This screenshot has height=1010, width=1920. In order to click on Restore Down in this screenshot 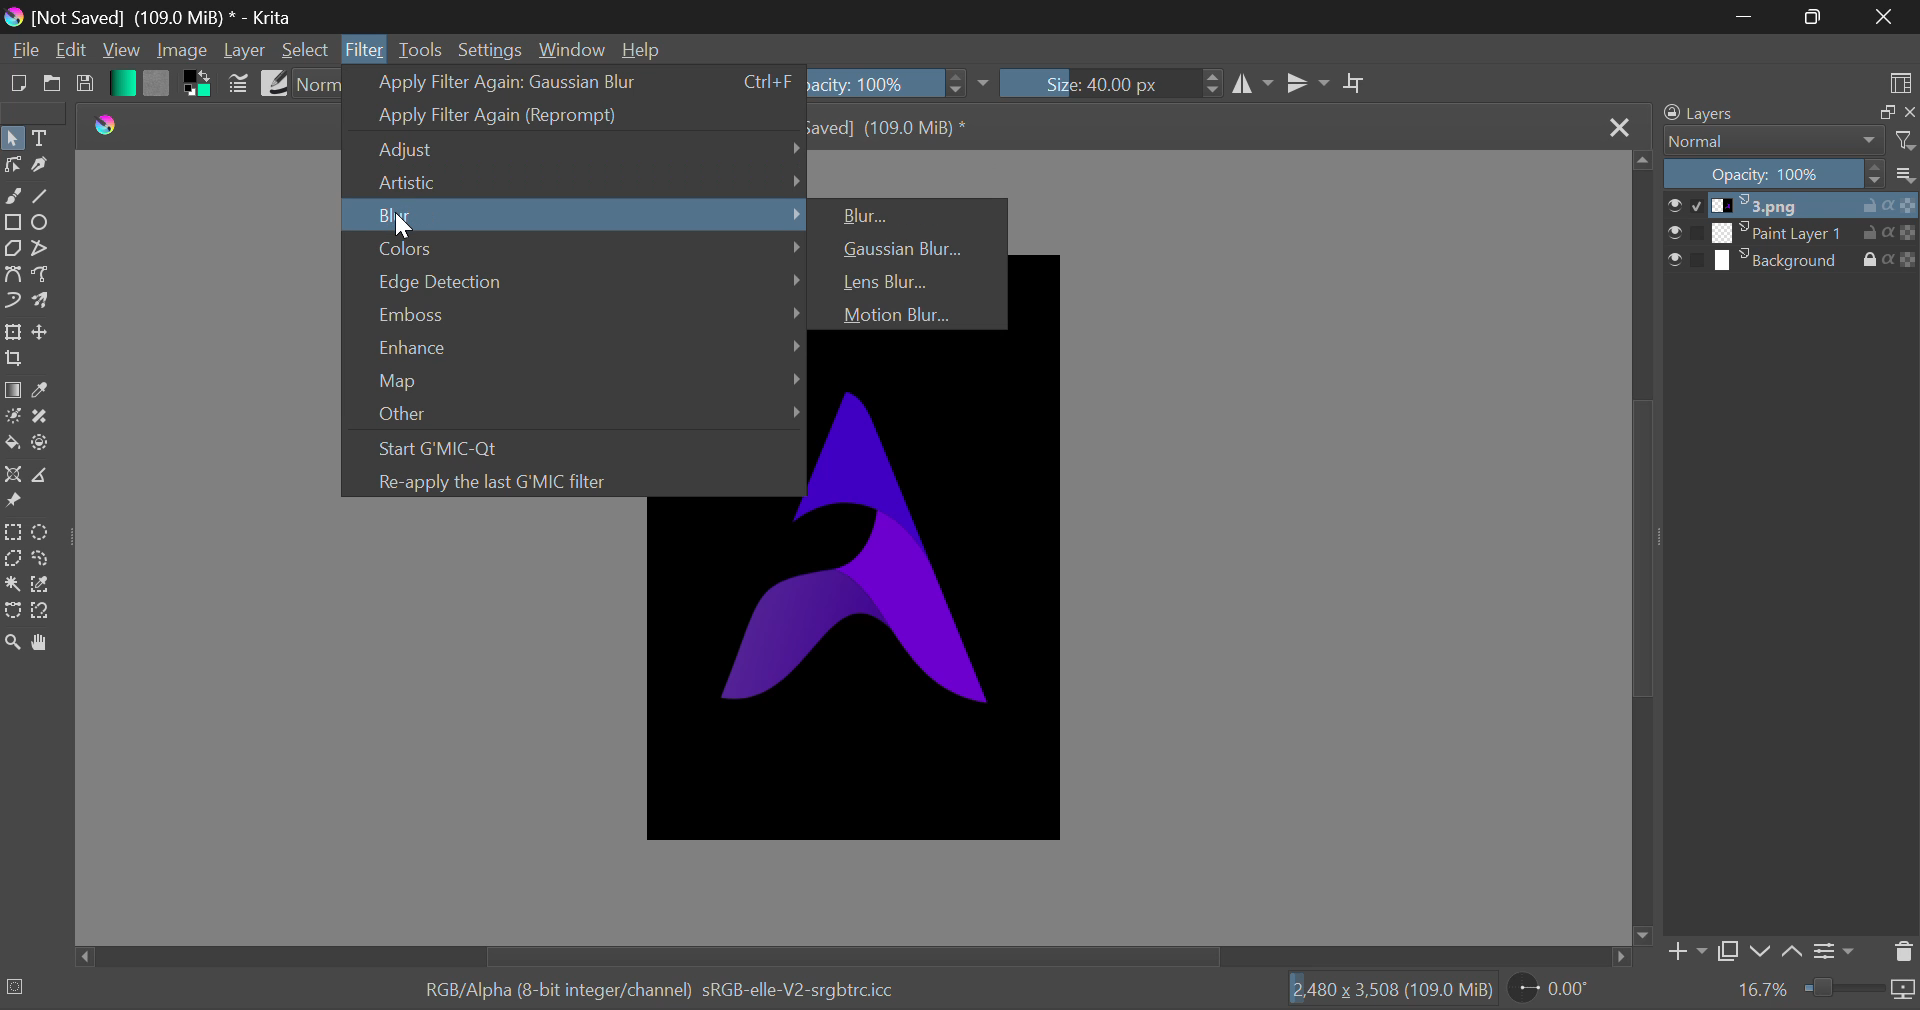, I will do `click(1744, 17)`.